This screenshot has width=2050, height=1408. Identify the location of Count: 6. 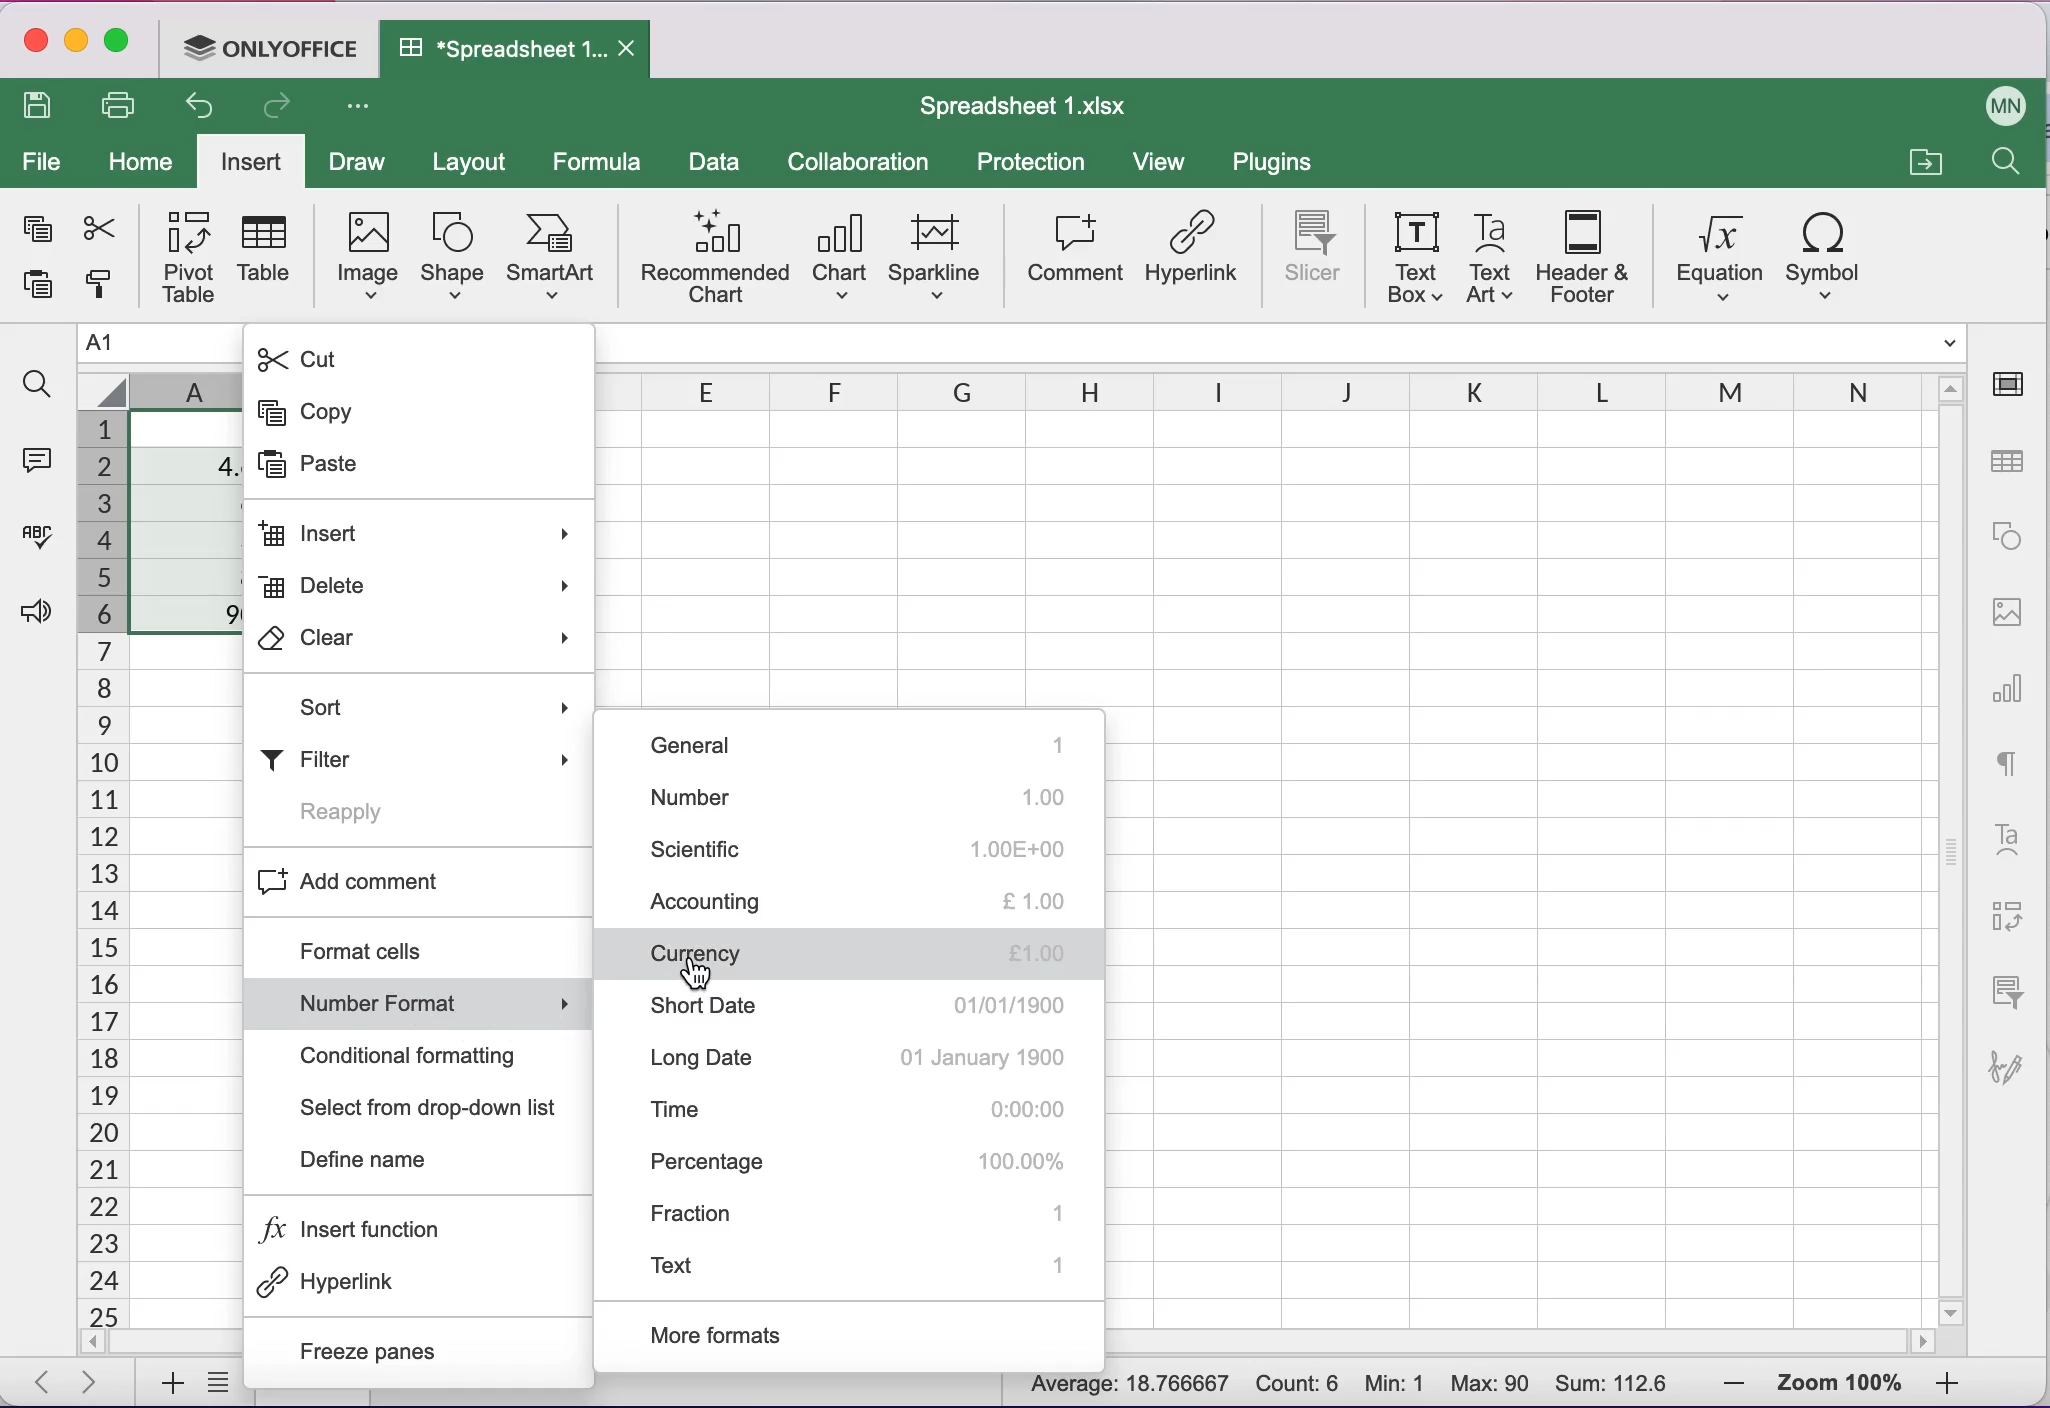
(1298, 1385).